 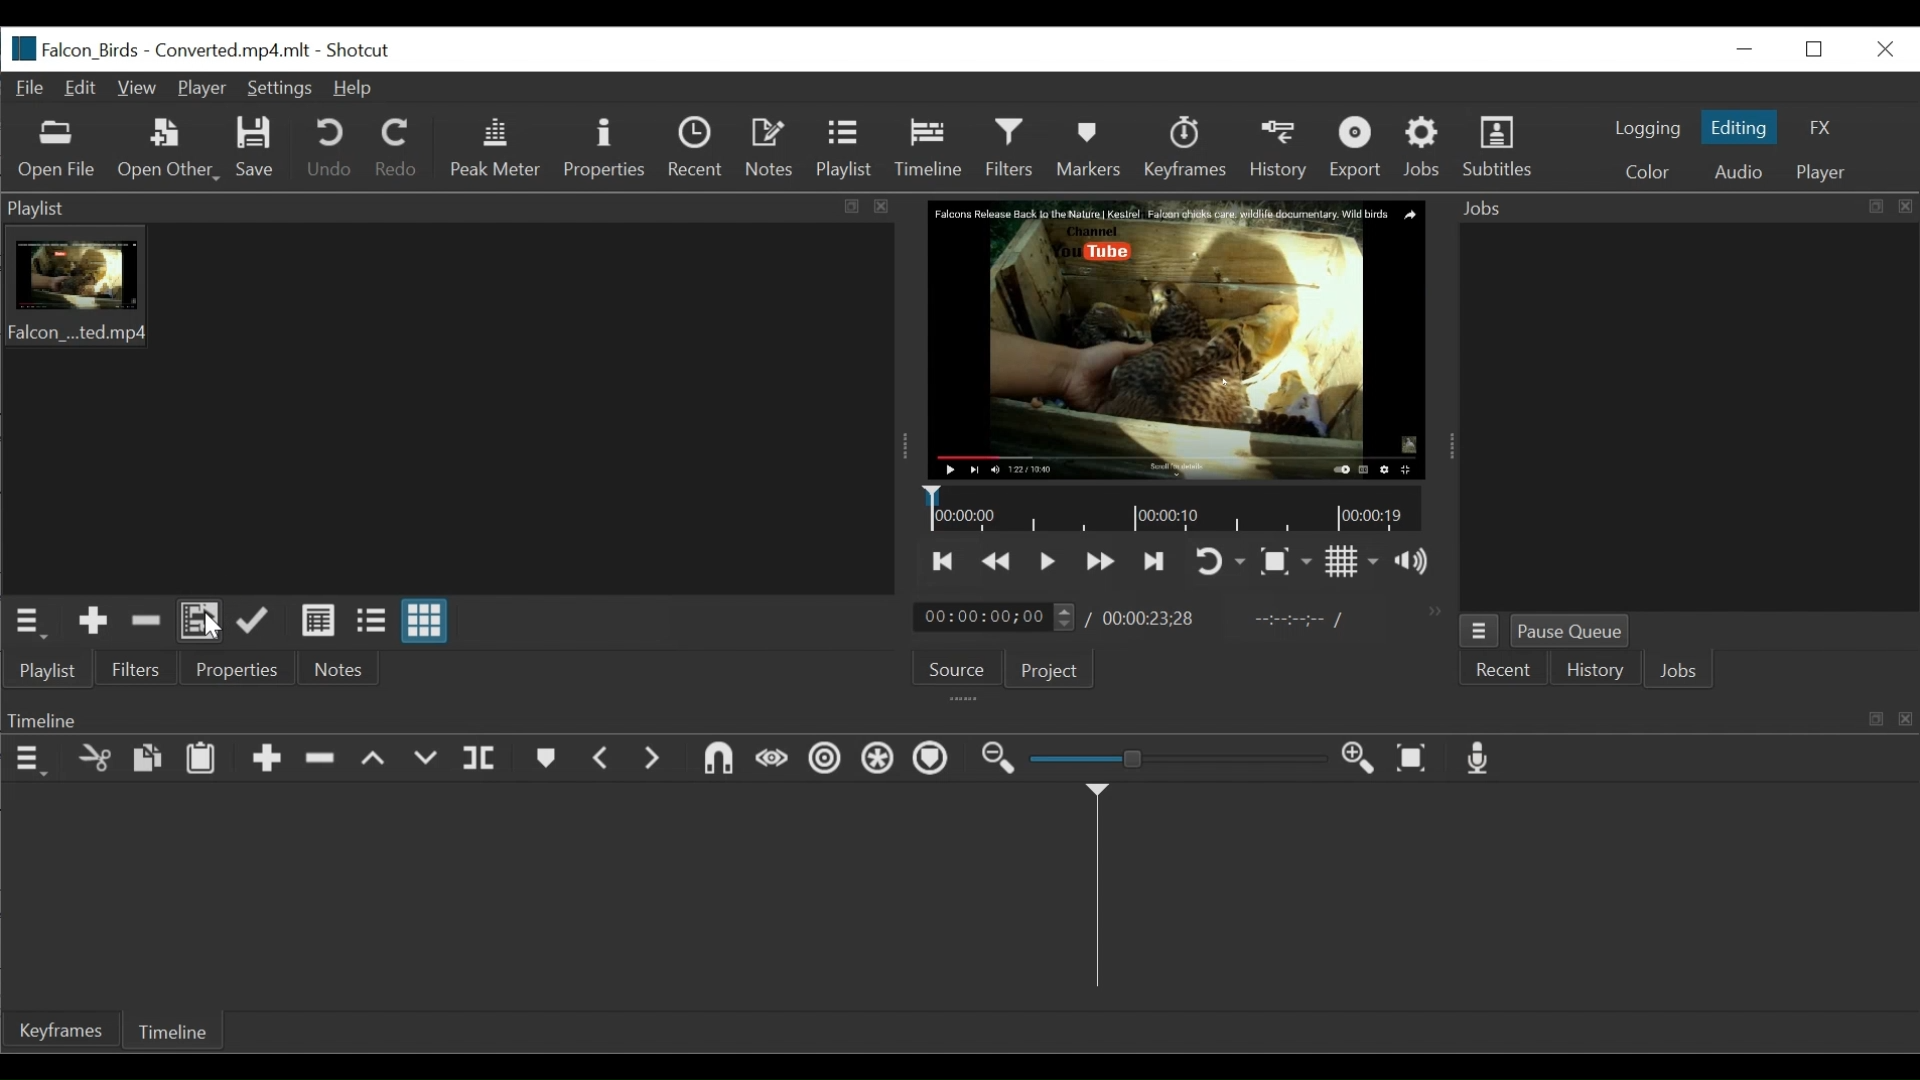 I want to click on Markers, so click(x=1089, y=150).